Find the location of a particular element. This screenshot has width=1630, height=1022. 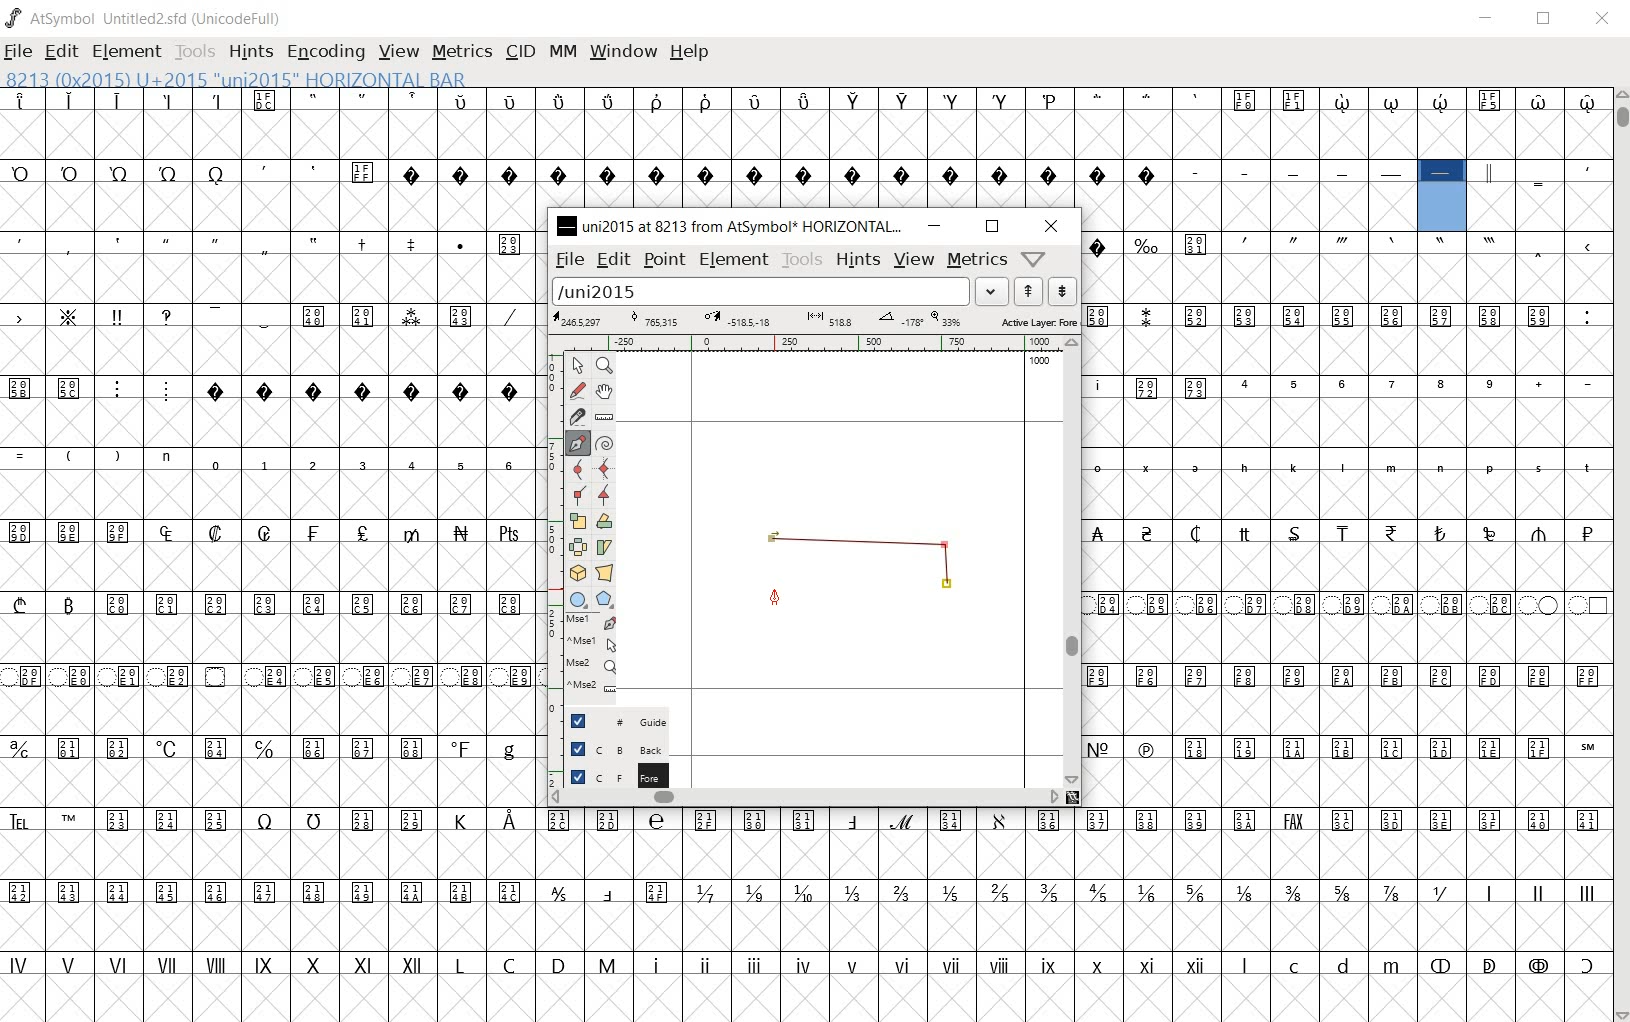

glyph characters is located at coordinates (1347, 518).